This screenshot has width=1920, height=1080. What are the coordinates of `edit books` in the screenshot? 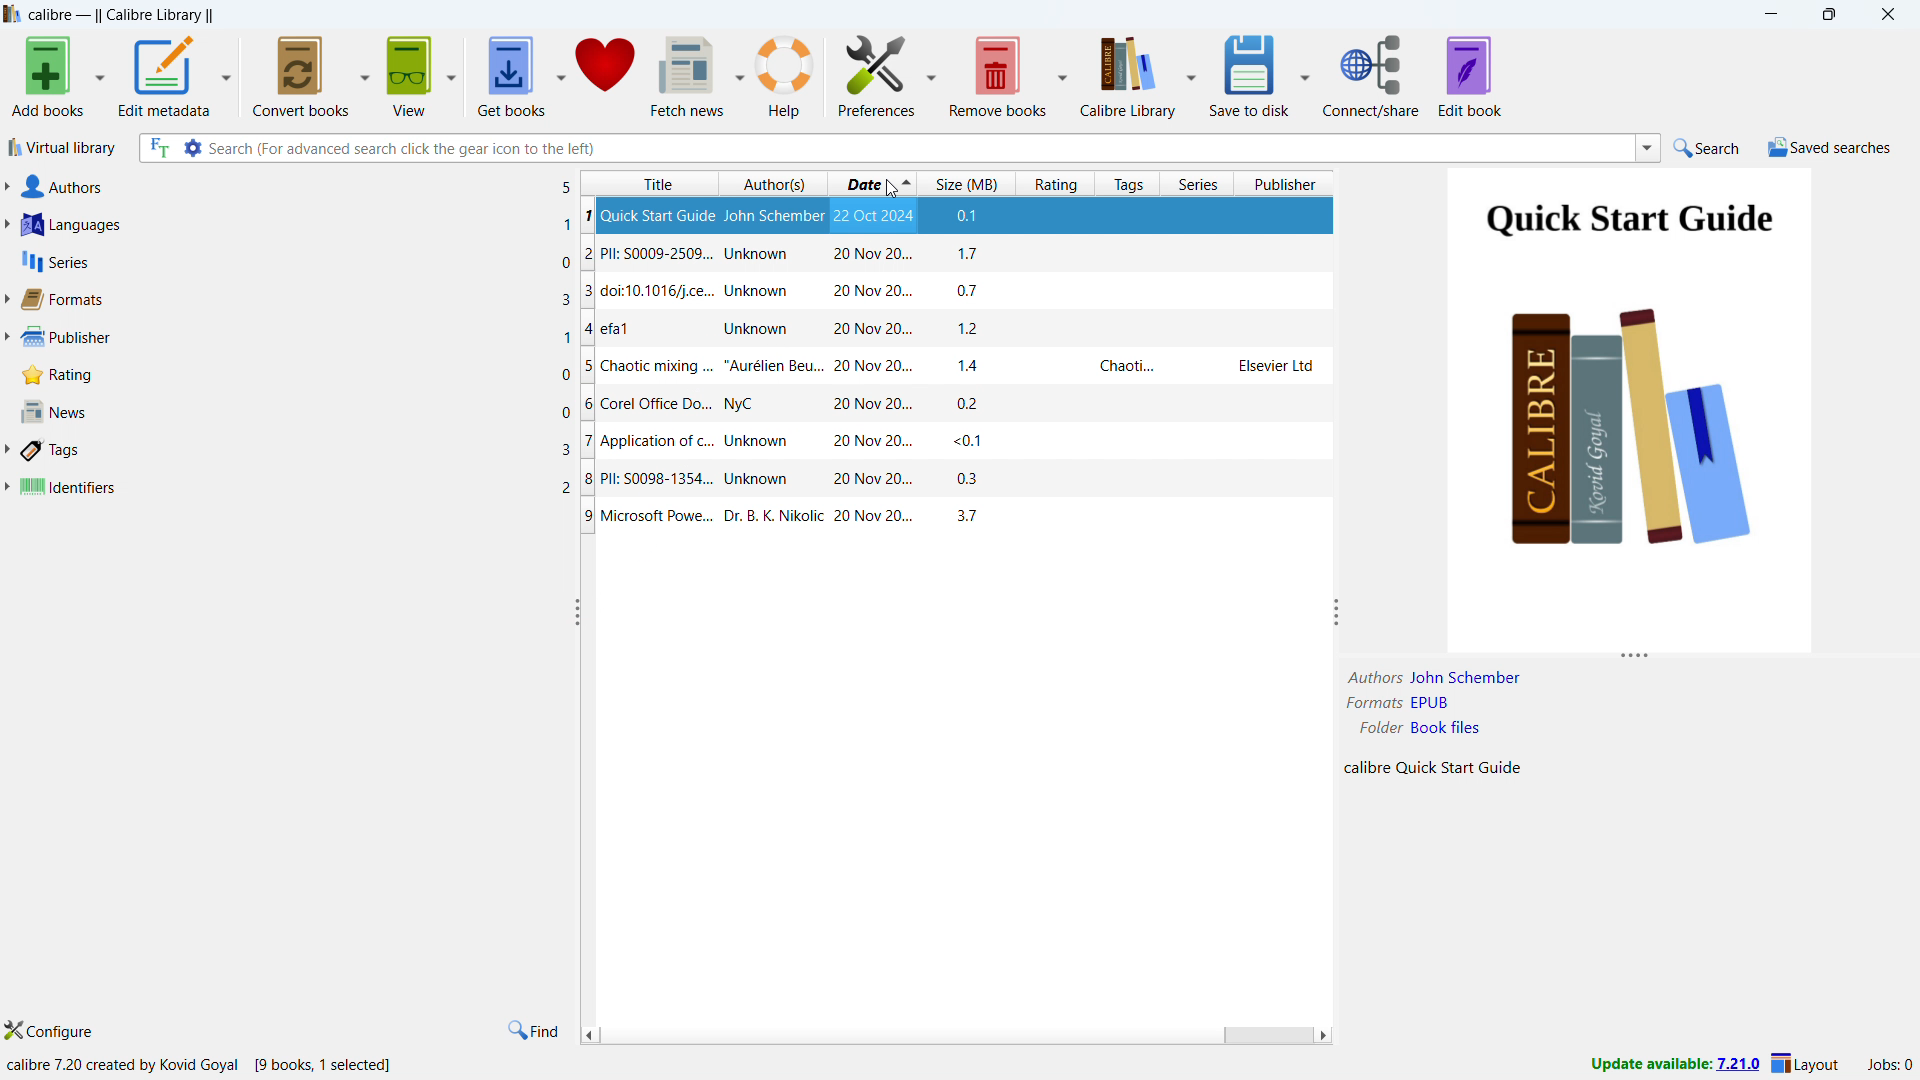 It's located at (1470, 76).